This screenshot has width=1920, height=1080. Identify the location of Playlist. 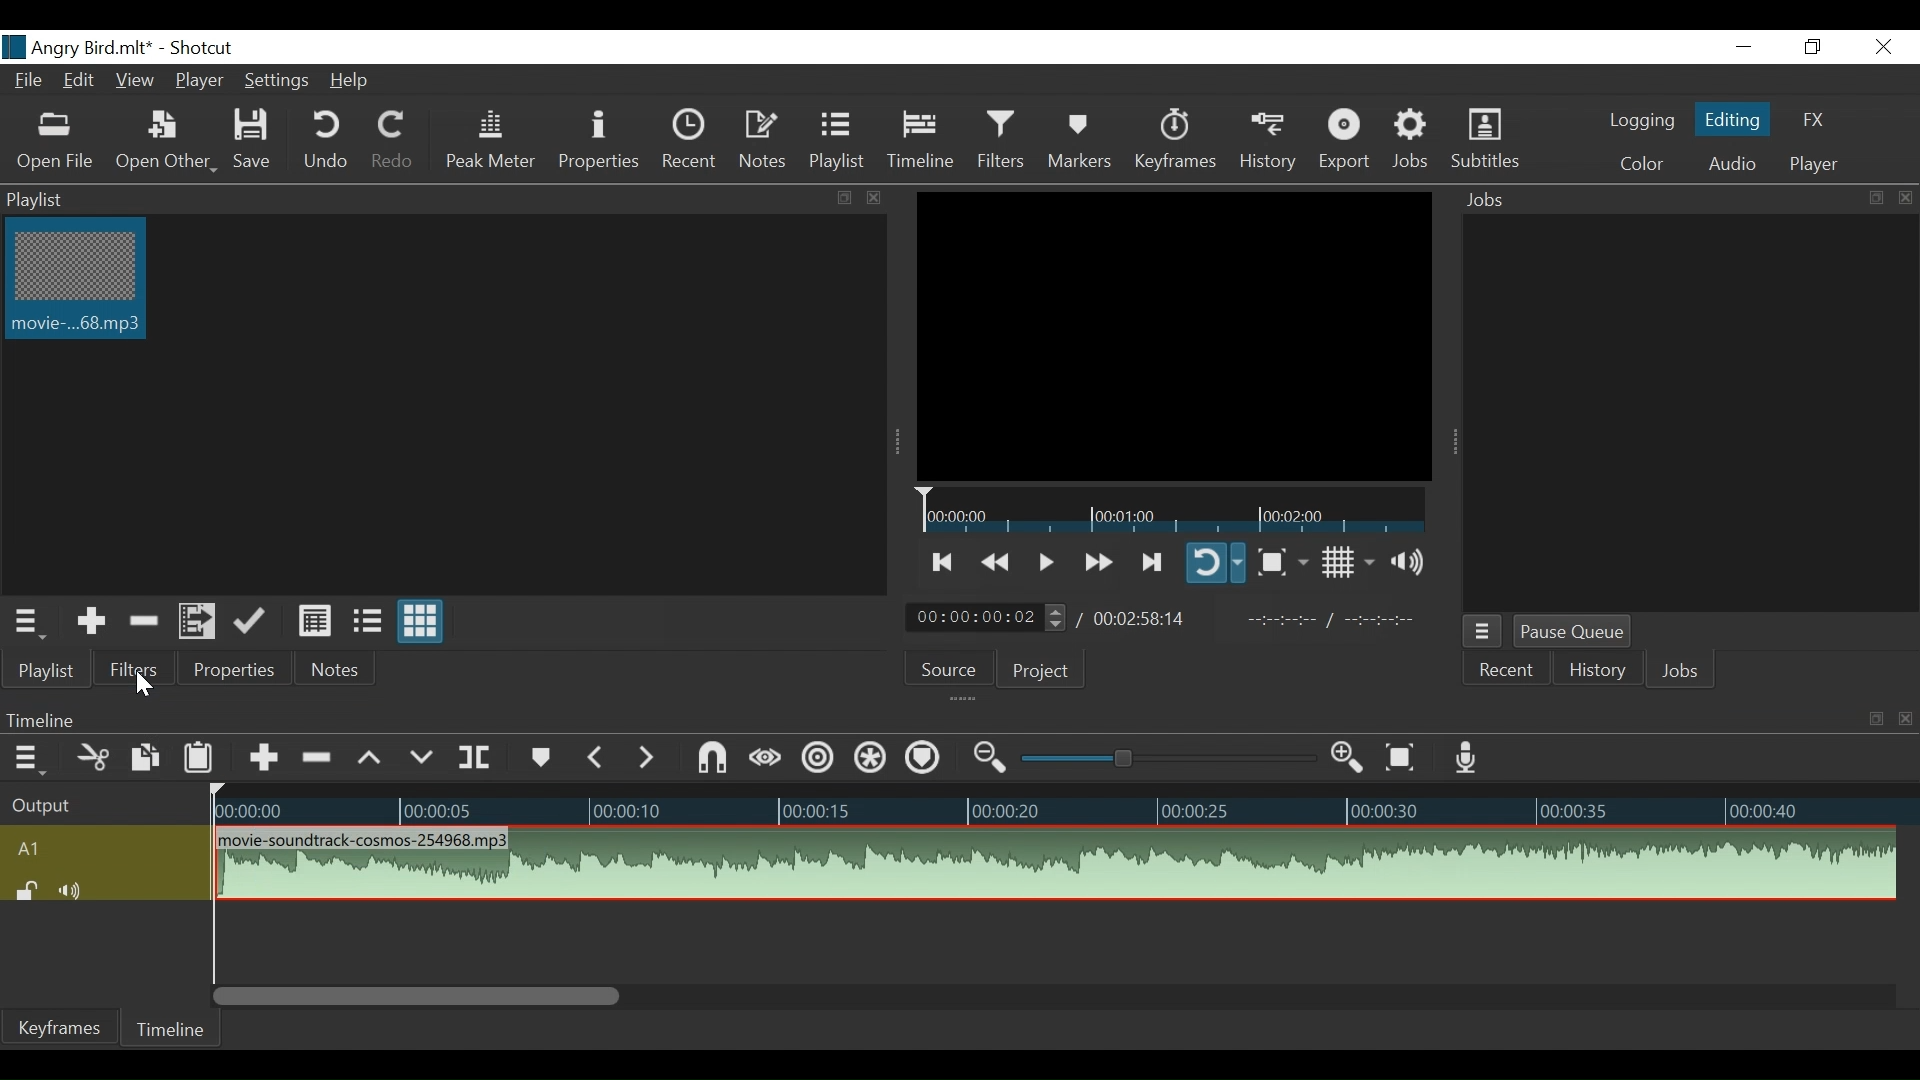
(836, 140).